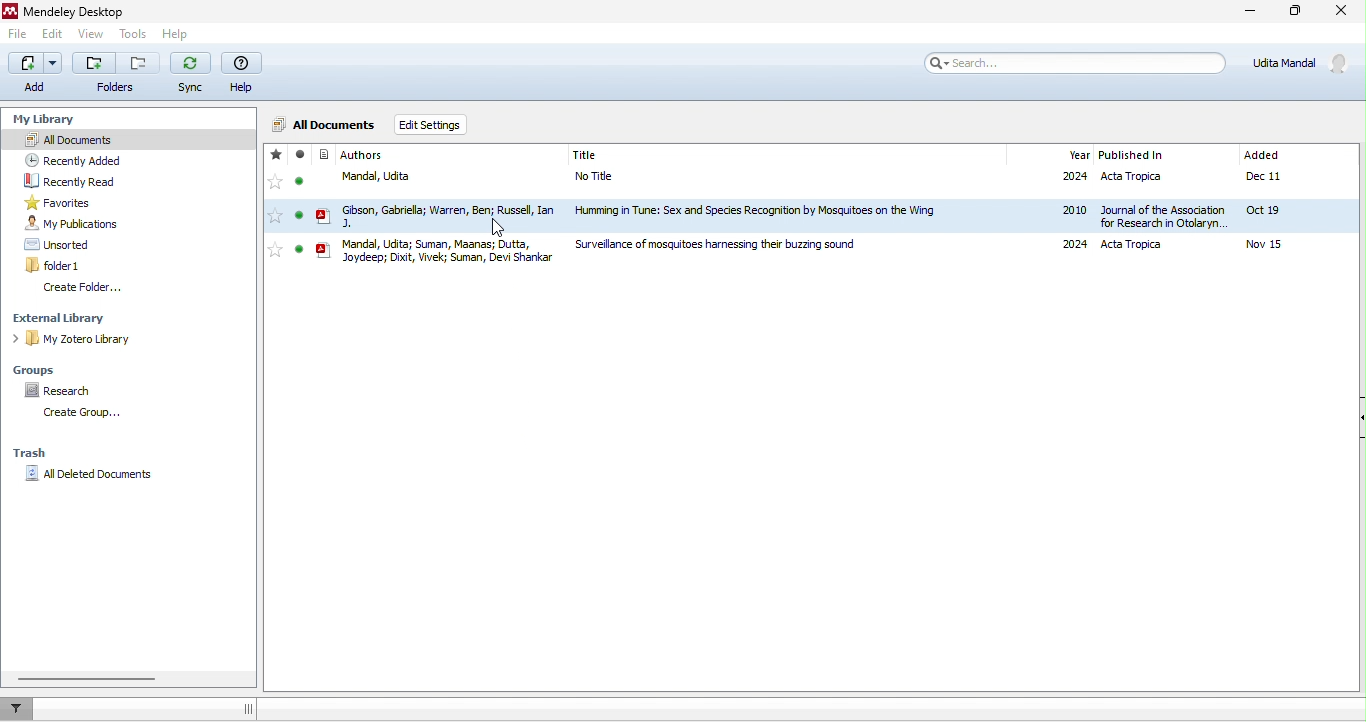 Image resolution: width=1366 pixels, height=722 pixels. Describe the element at coordinates (275, 203) in the screenshot. I see `stared` at that location.